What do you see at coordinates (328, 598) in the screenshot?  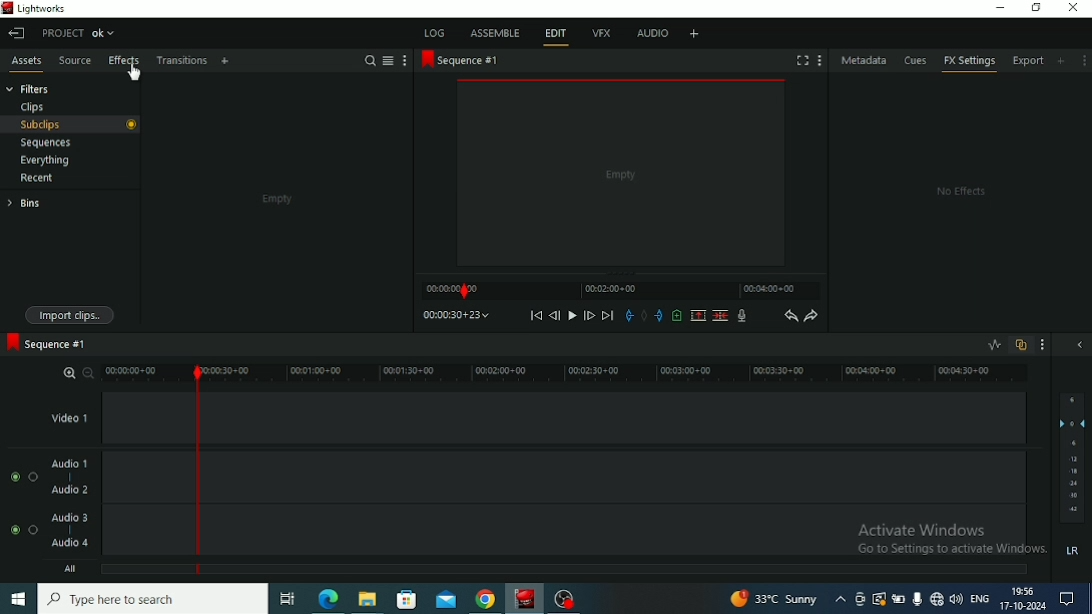 I see `Microsoft edge` at bounding box center [328, 598].